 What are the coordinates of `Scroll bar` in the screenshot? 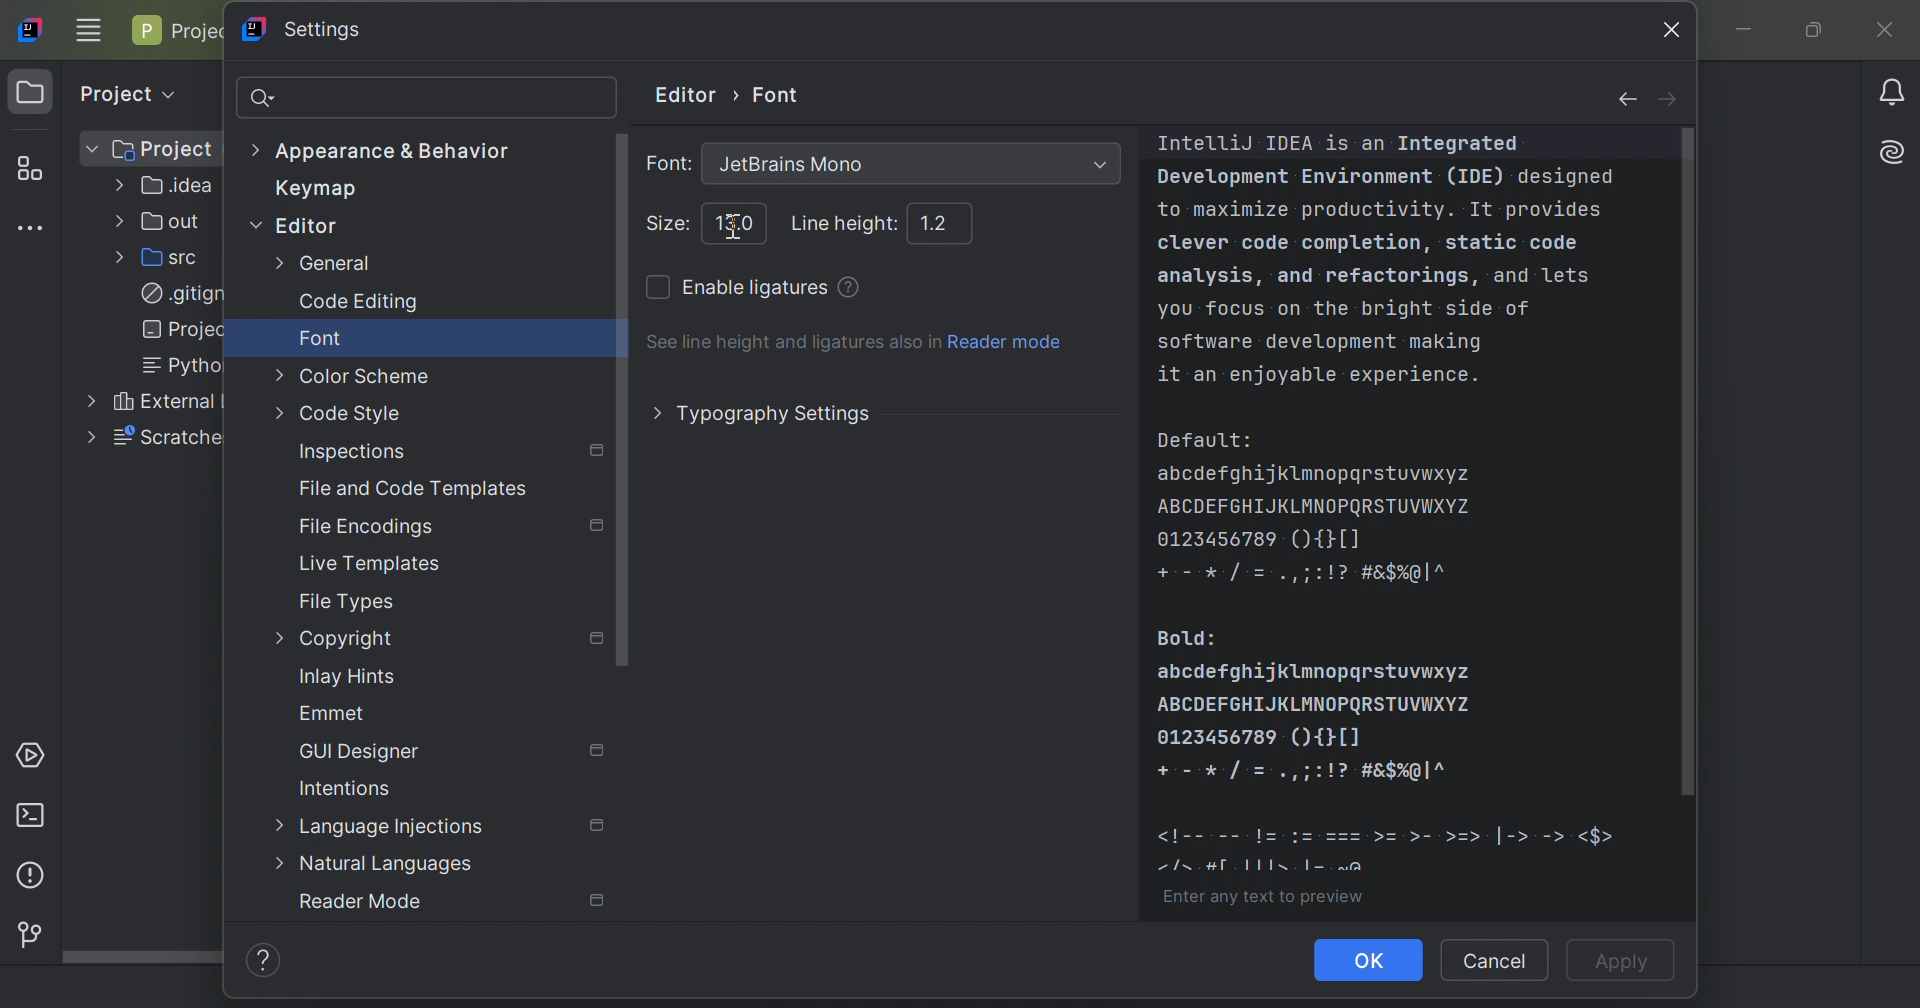 It's located at (142, 958).